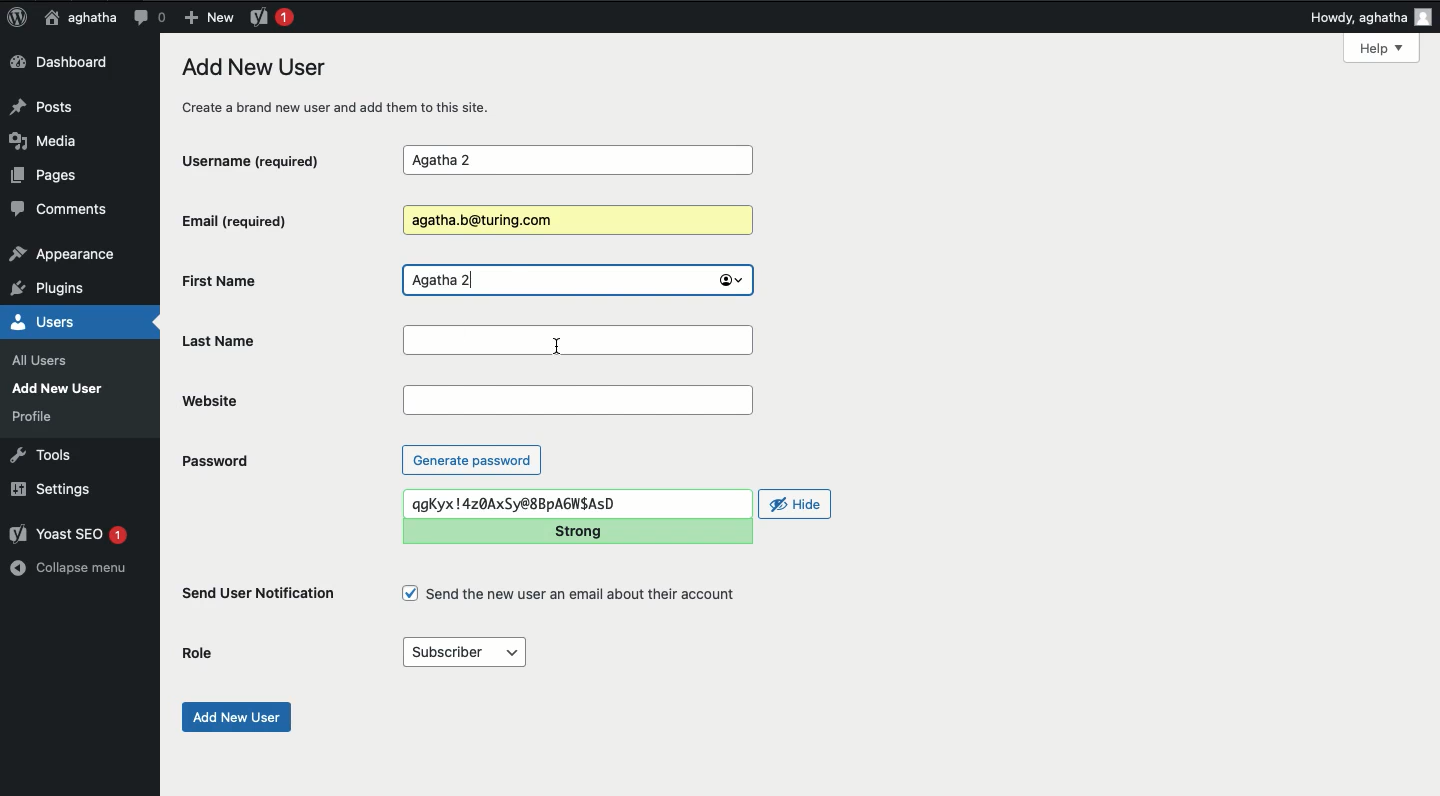  What do you see at coordinates (260, 597) in the screenshot?
I see `Send user notification ` at bounding box center [260, 597].